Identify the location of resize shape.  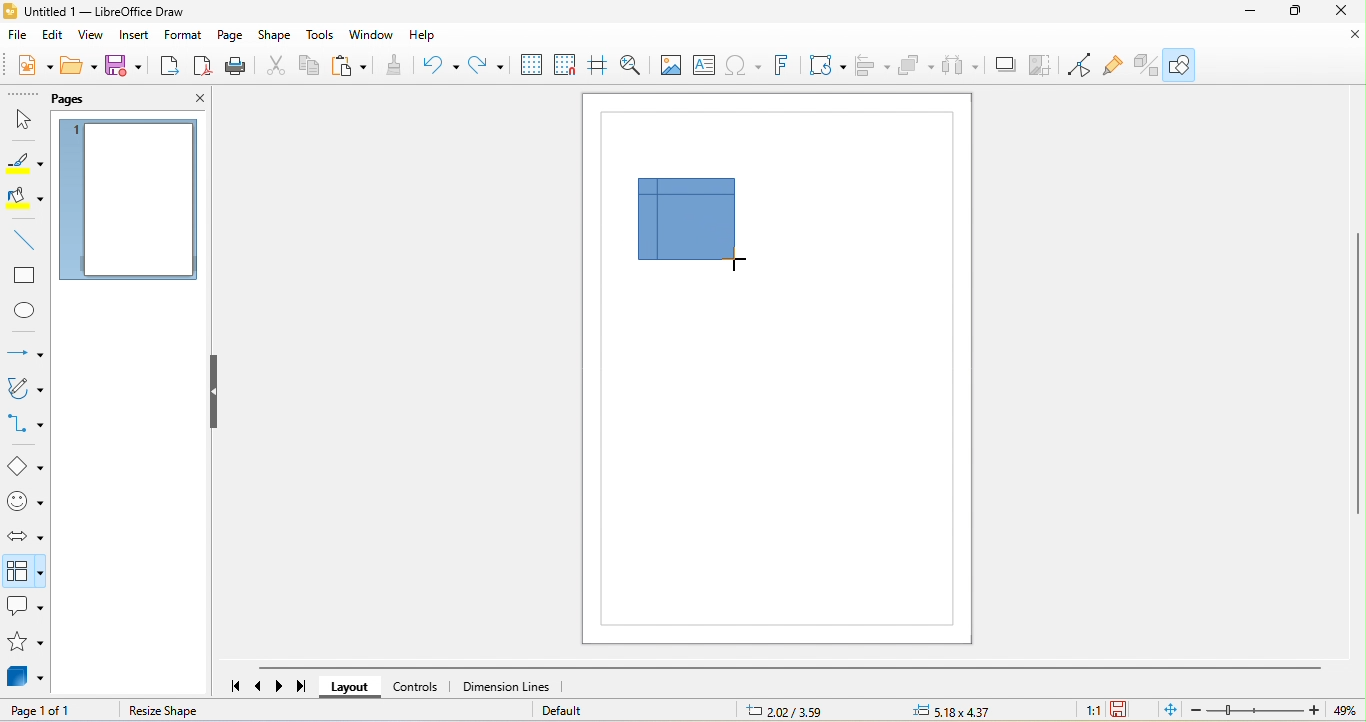
(199, 710).